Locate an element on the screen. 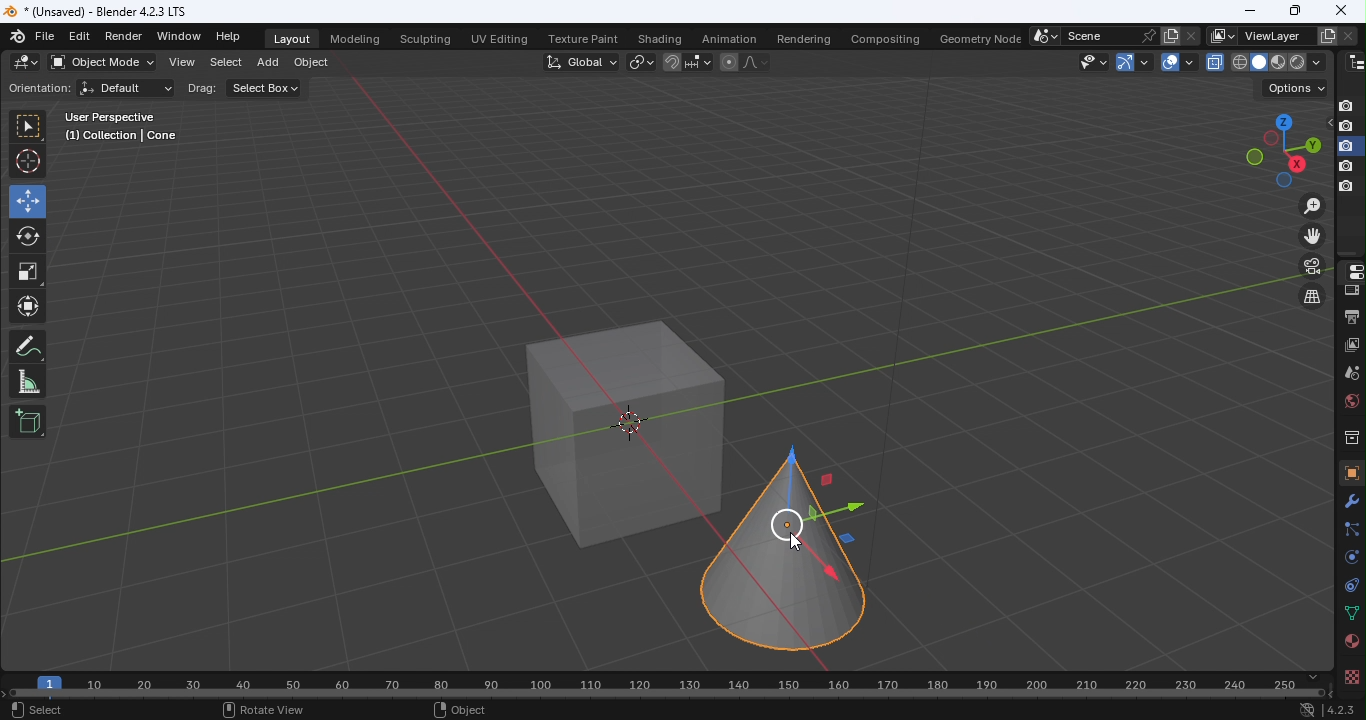 Image resolution: width=1366 pixels, height=720 pixels. Name is located at coordinates (1275, 36).